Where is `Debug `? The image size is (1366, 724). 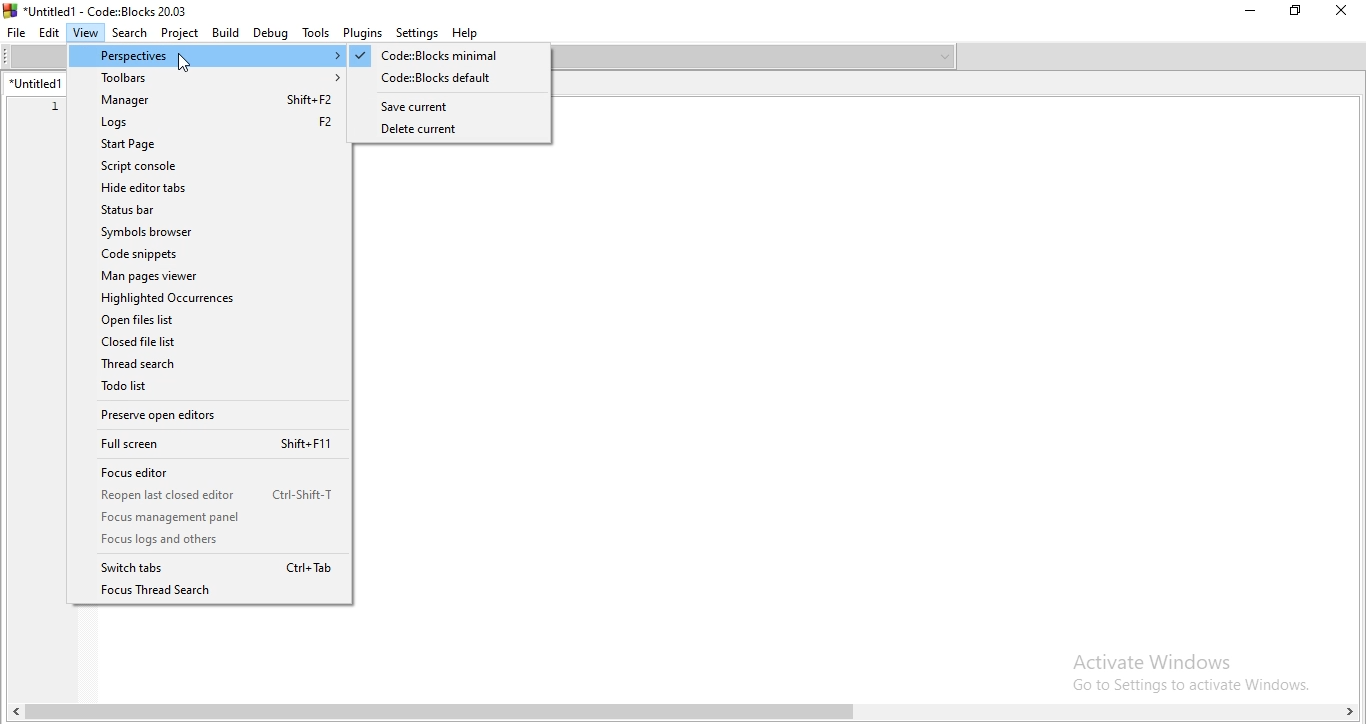 Debug  is located at coordinates (267, 33).